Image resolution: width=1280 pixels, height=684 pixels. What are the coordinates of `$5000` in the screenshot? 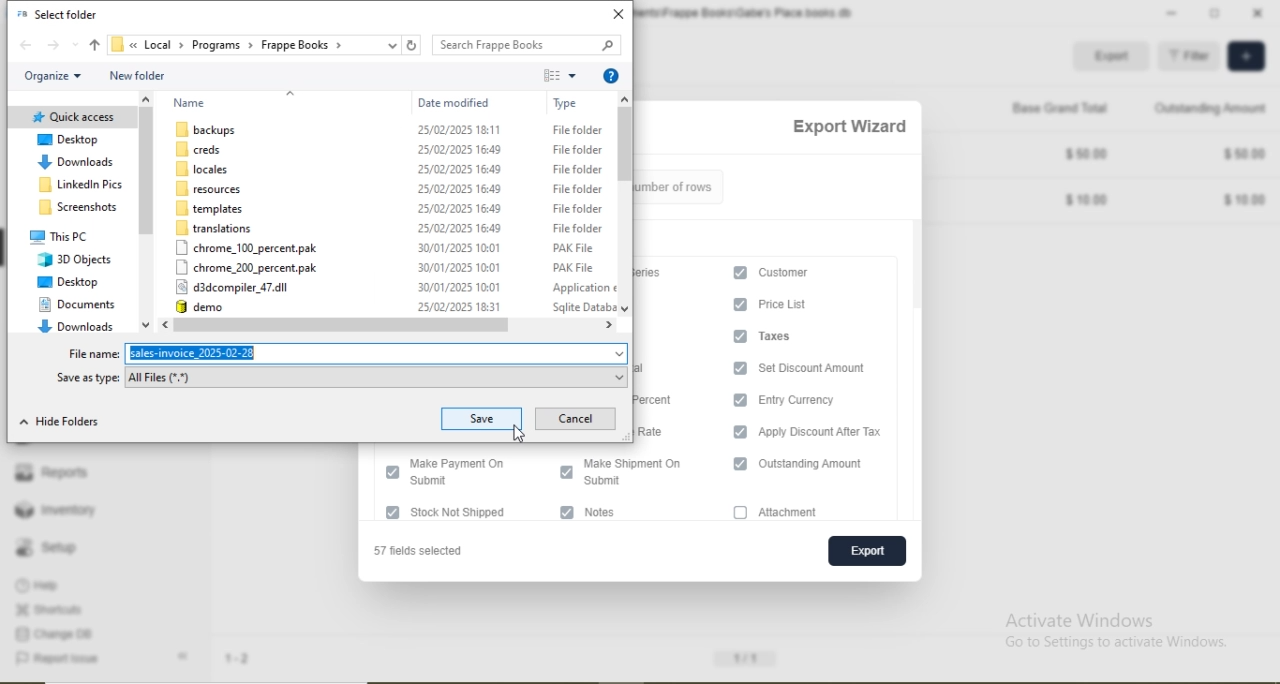 It's located at (1245, 153).